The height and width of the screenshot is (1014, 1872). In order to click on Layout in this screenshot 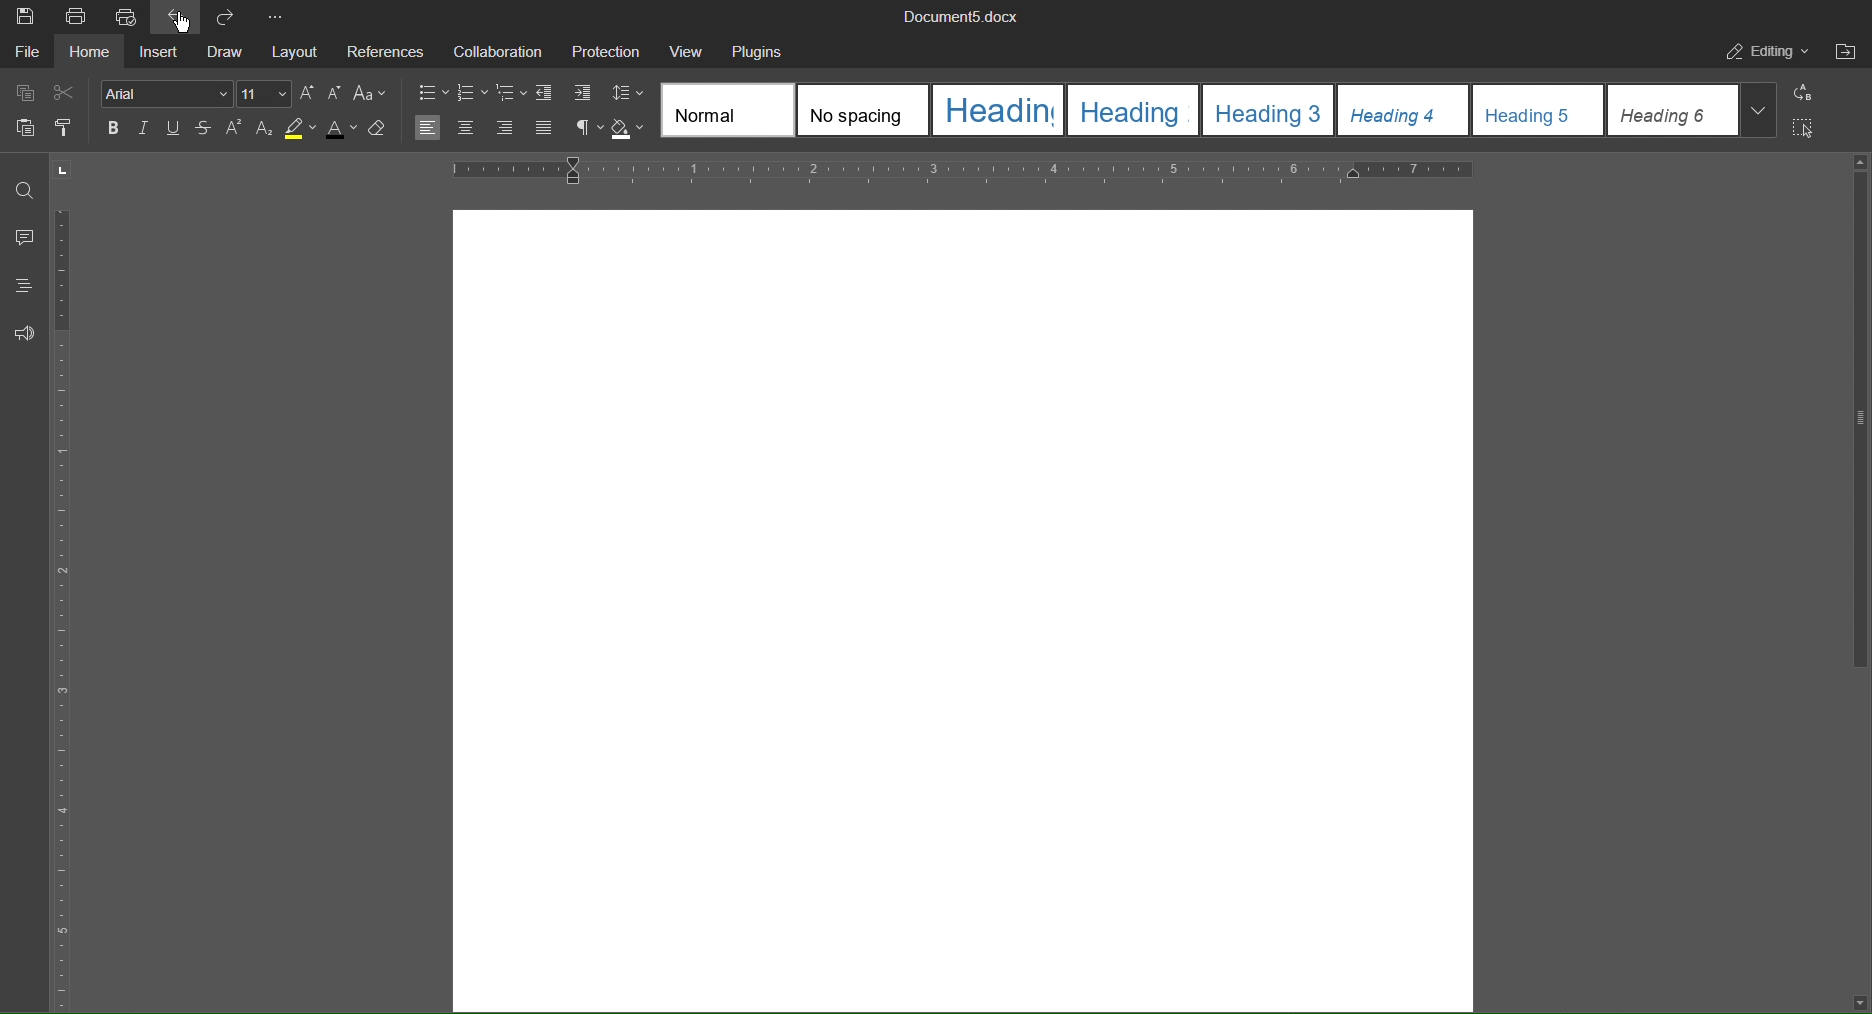, I will do `click(295, 50)`.